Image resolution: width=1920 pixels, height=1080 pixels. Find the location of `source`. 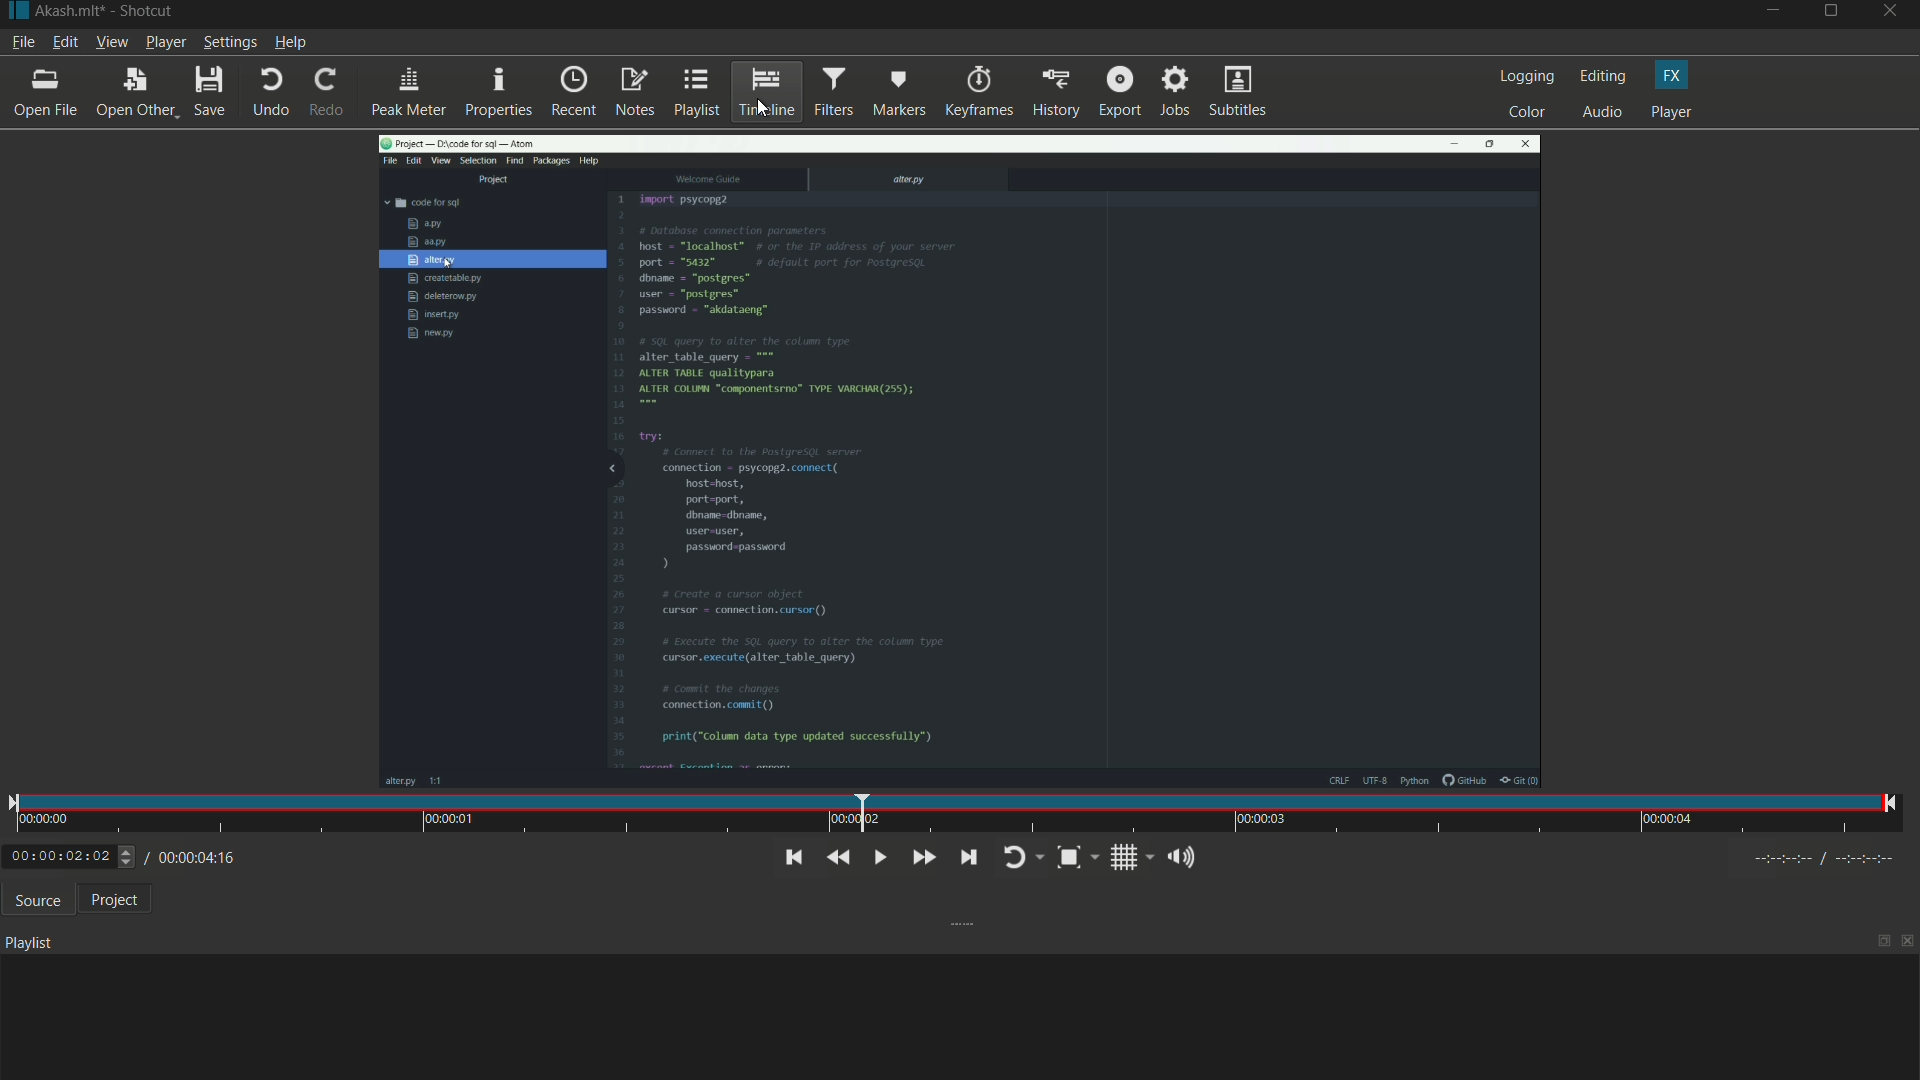

source is located at coordinates (33, 900).